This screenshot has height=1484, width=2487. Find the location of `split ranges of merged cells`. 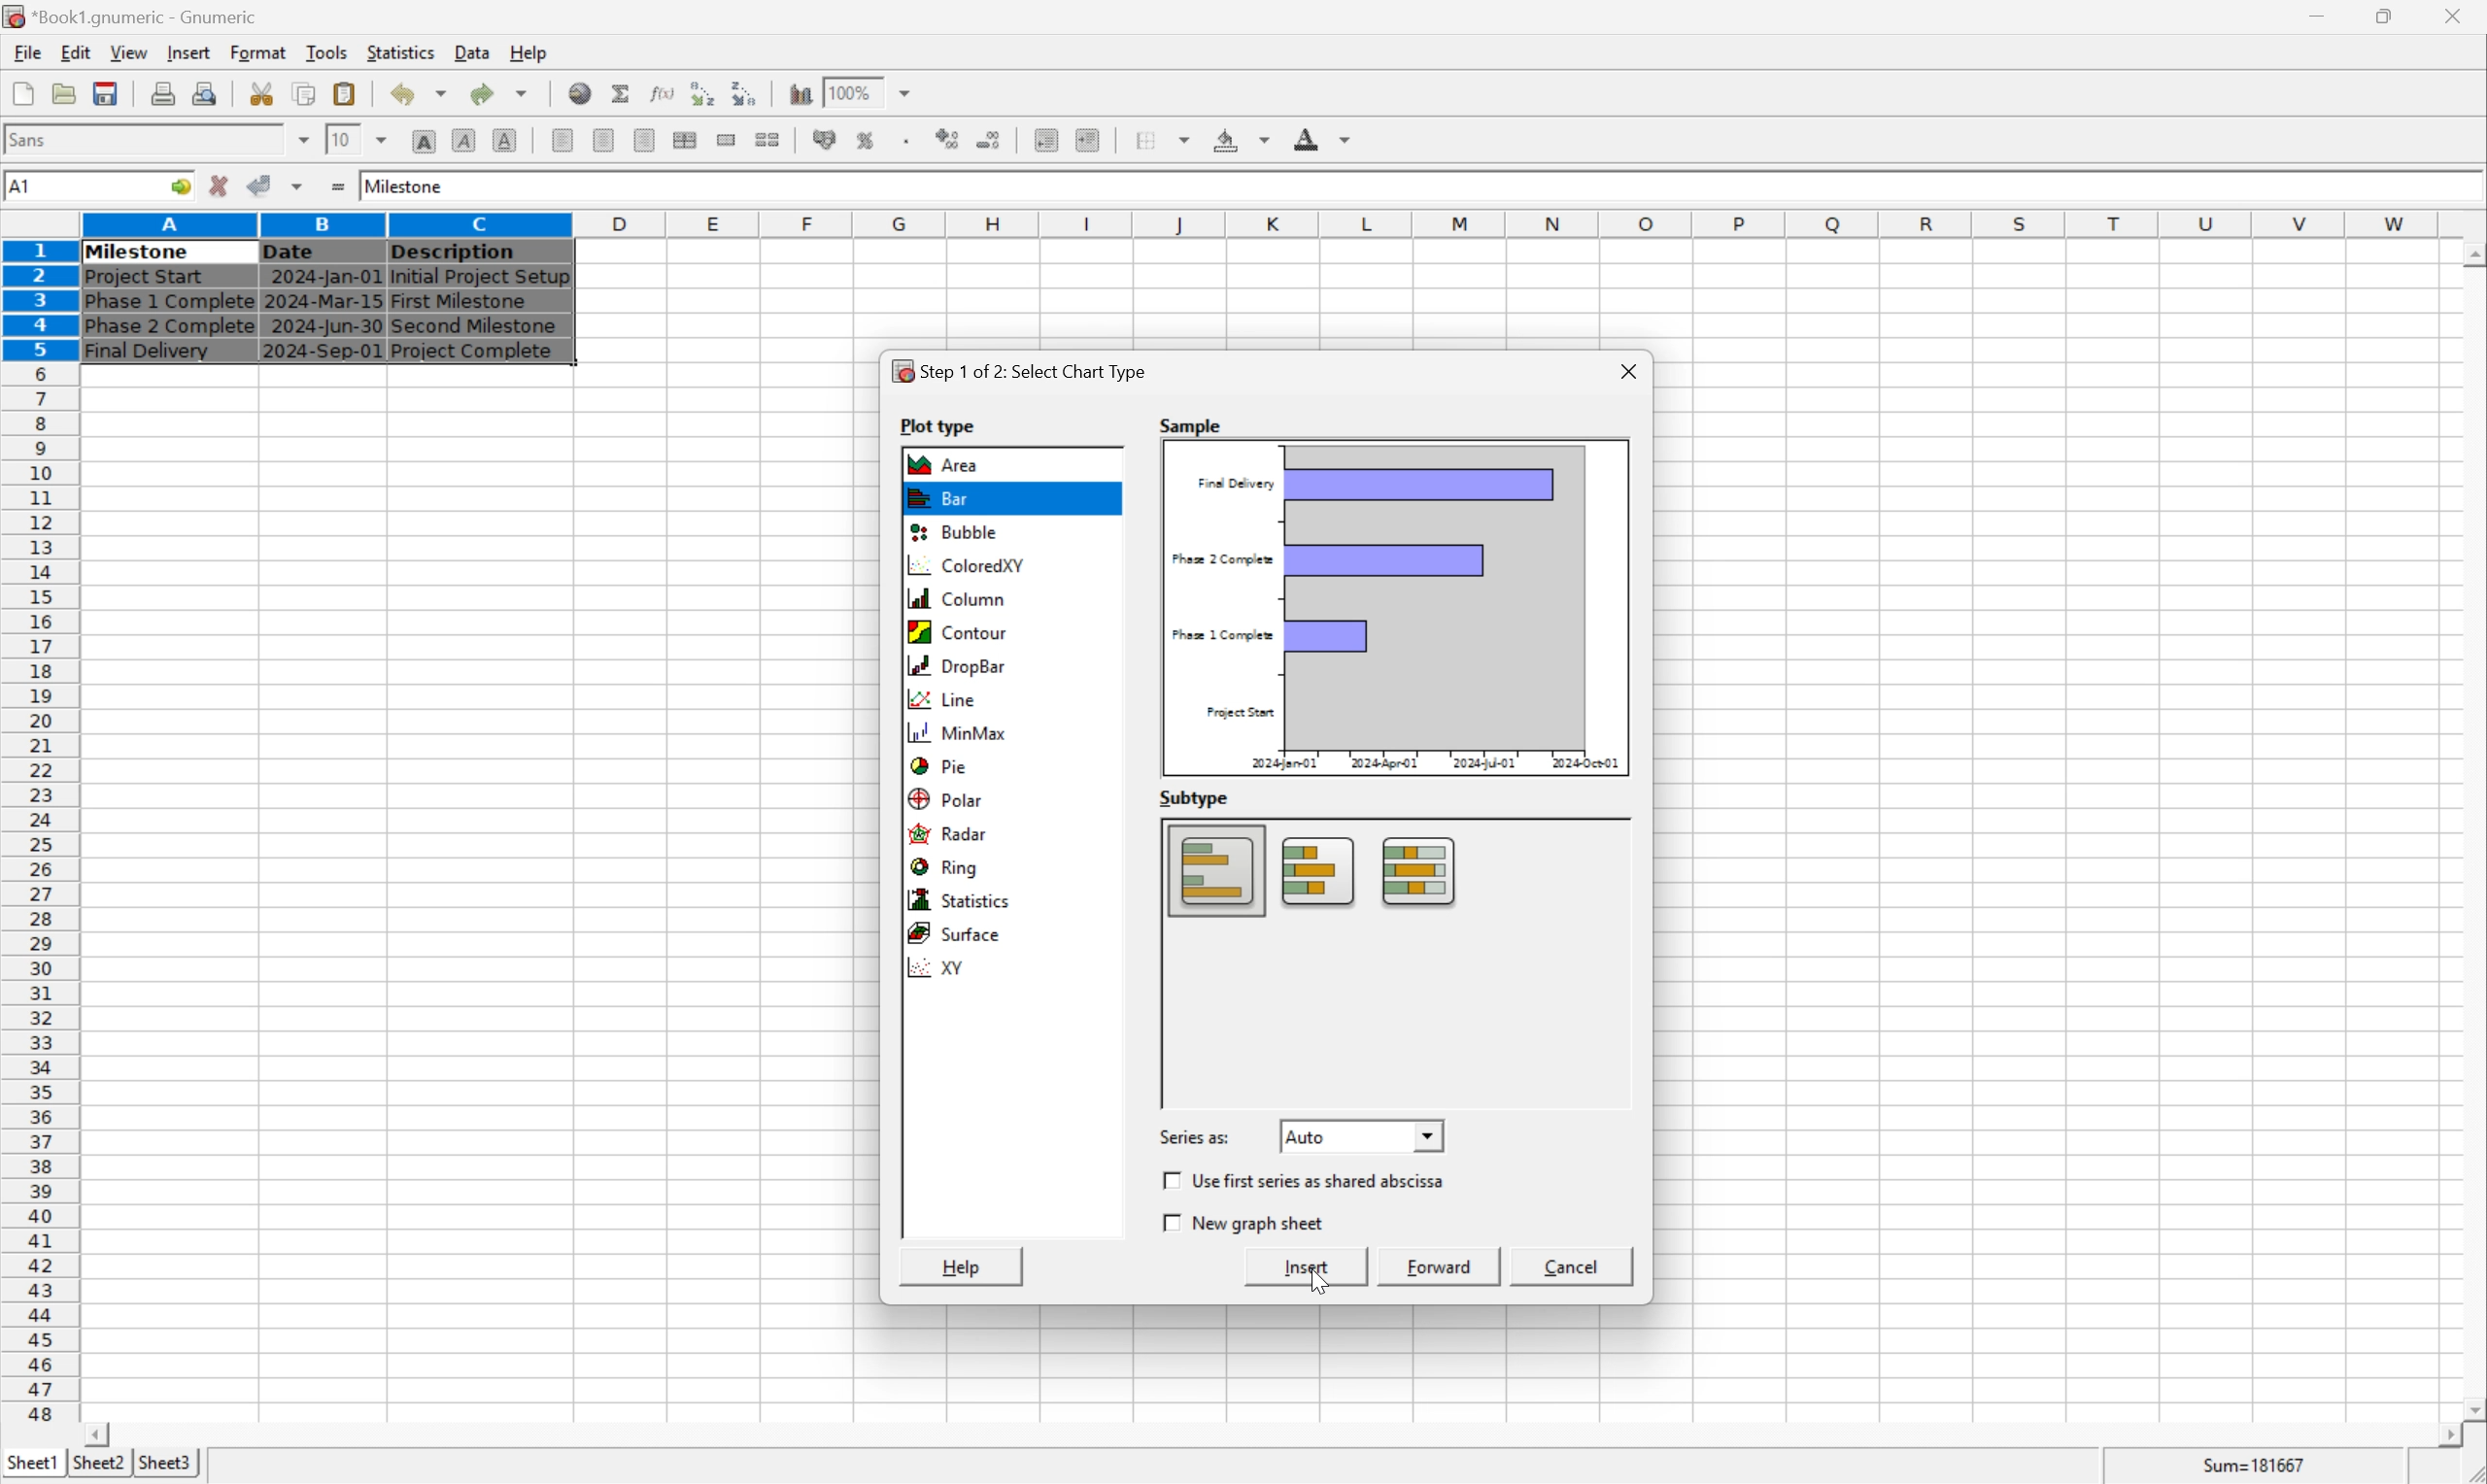

split ranges of merged cells is located at coordinates (770, 139).